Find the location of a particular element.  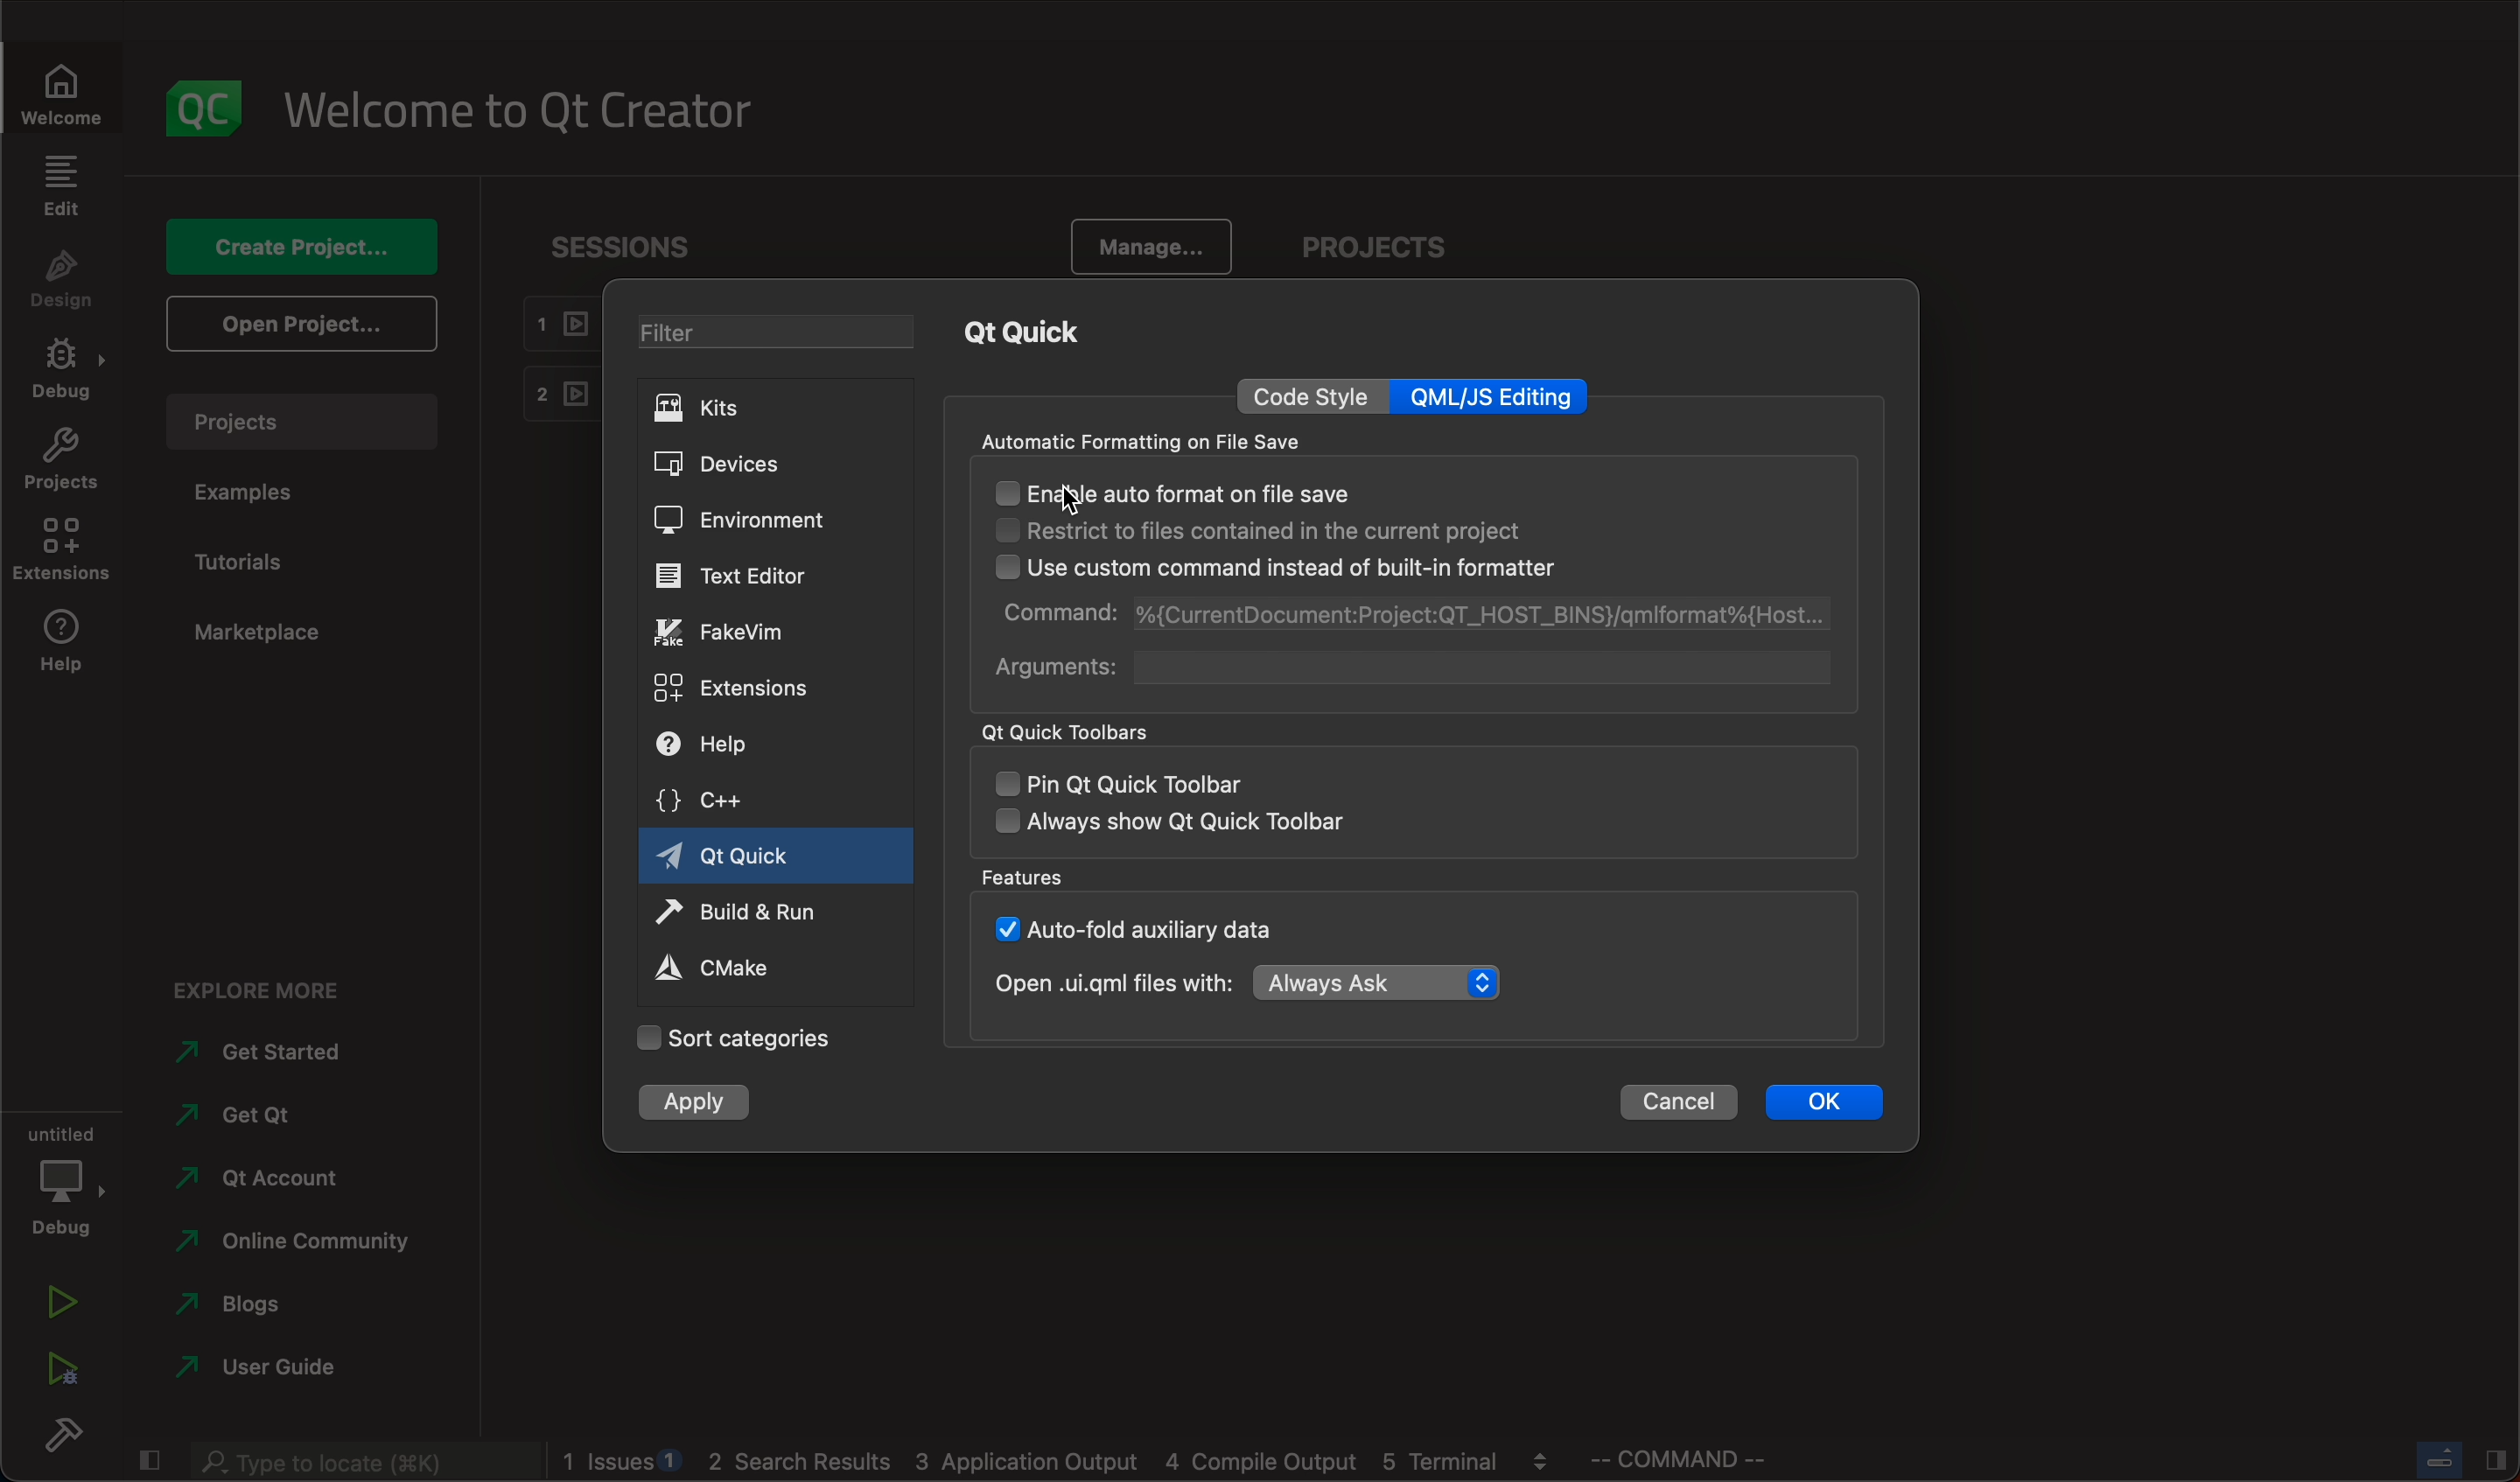

apply is located at coordinates (718, 1103).